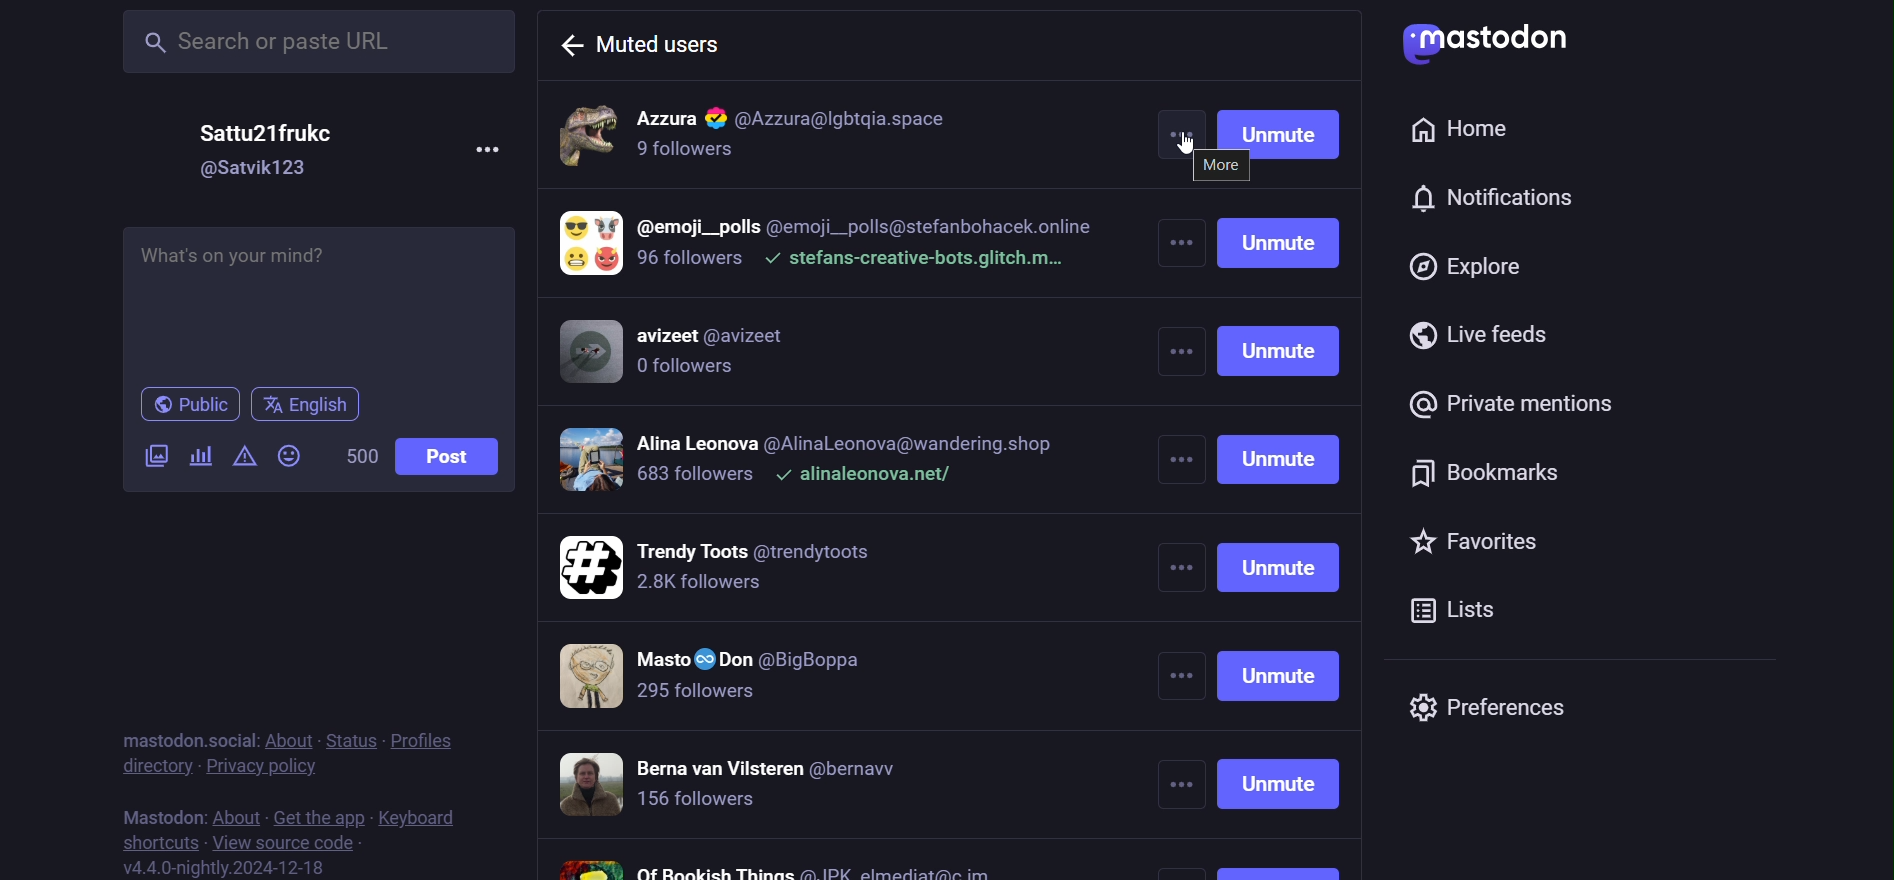 The width and height of the screenshot is (1894, 880). Describe the element at coordinates (311, 405) in the screenshot. I see `englisg` at that location.